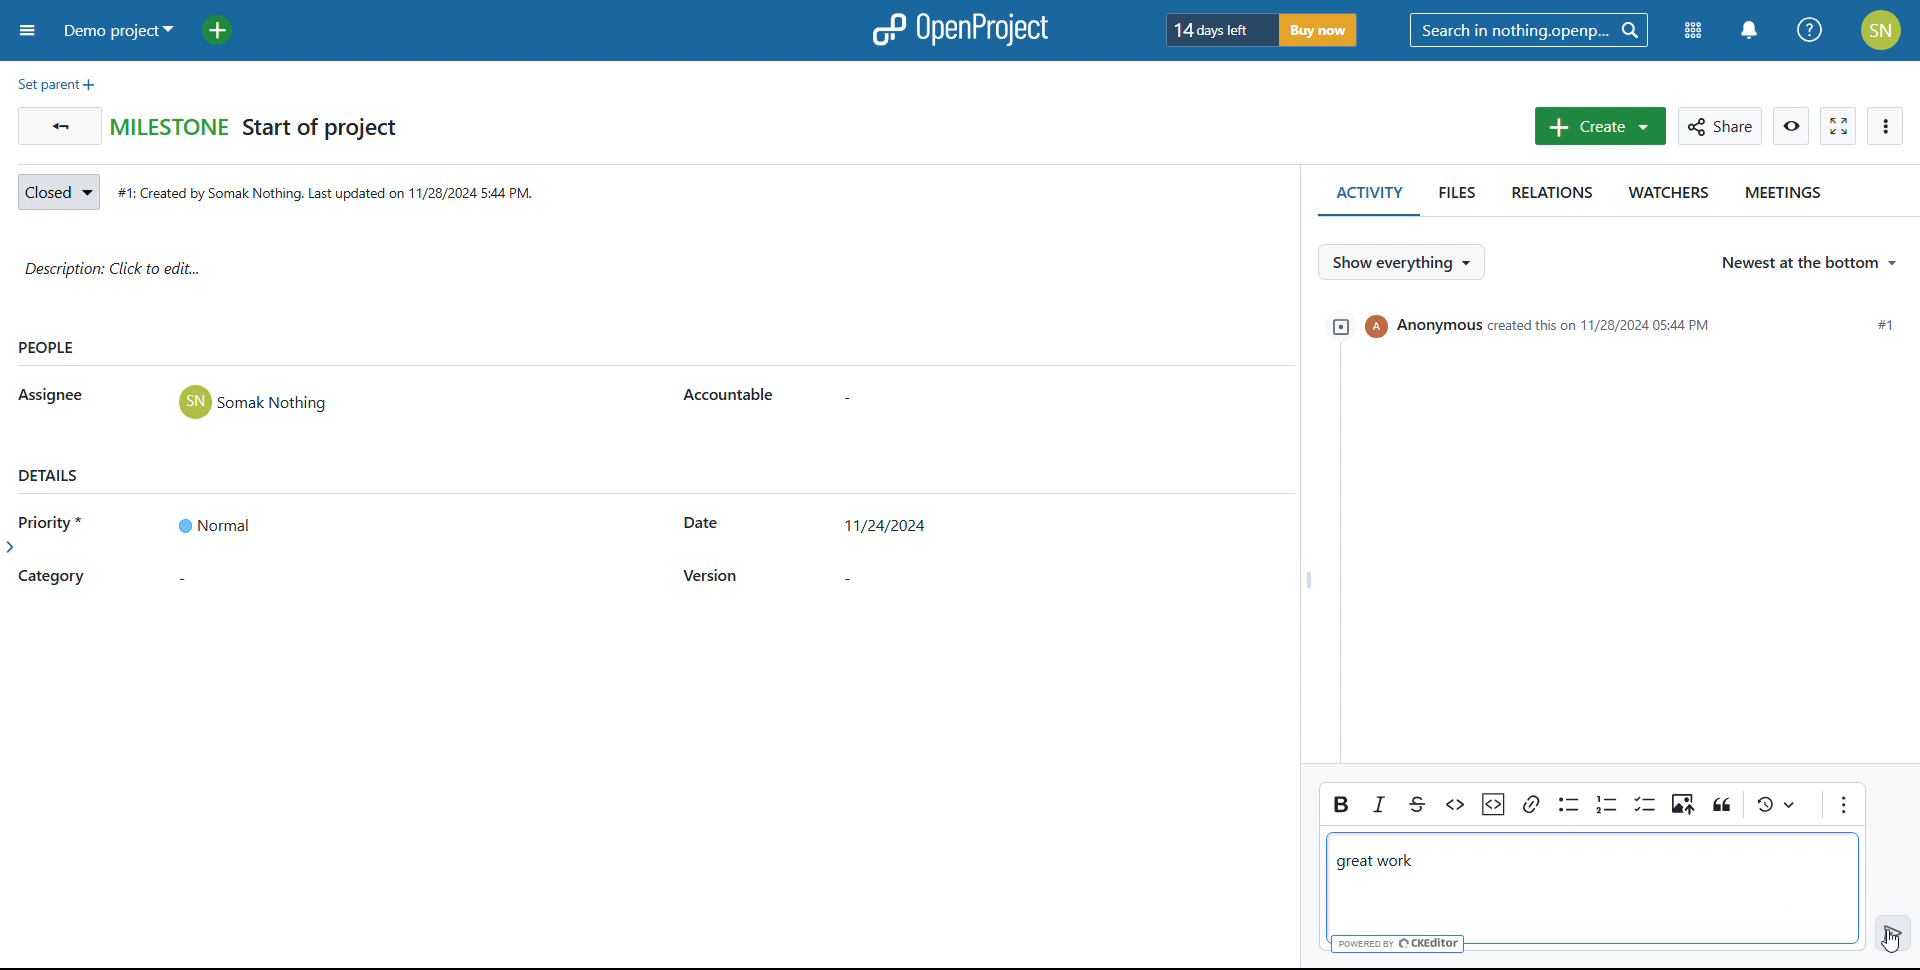 Image resolution: width=1920 pixels, height=970 pixels. What do you see at coordinates (1215, 29) in the screenshot?
I see `days left of trial` at bounding box center [1215, 29].